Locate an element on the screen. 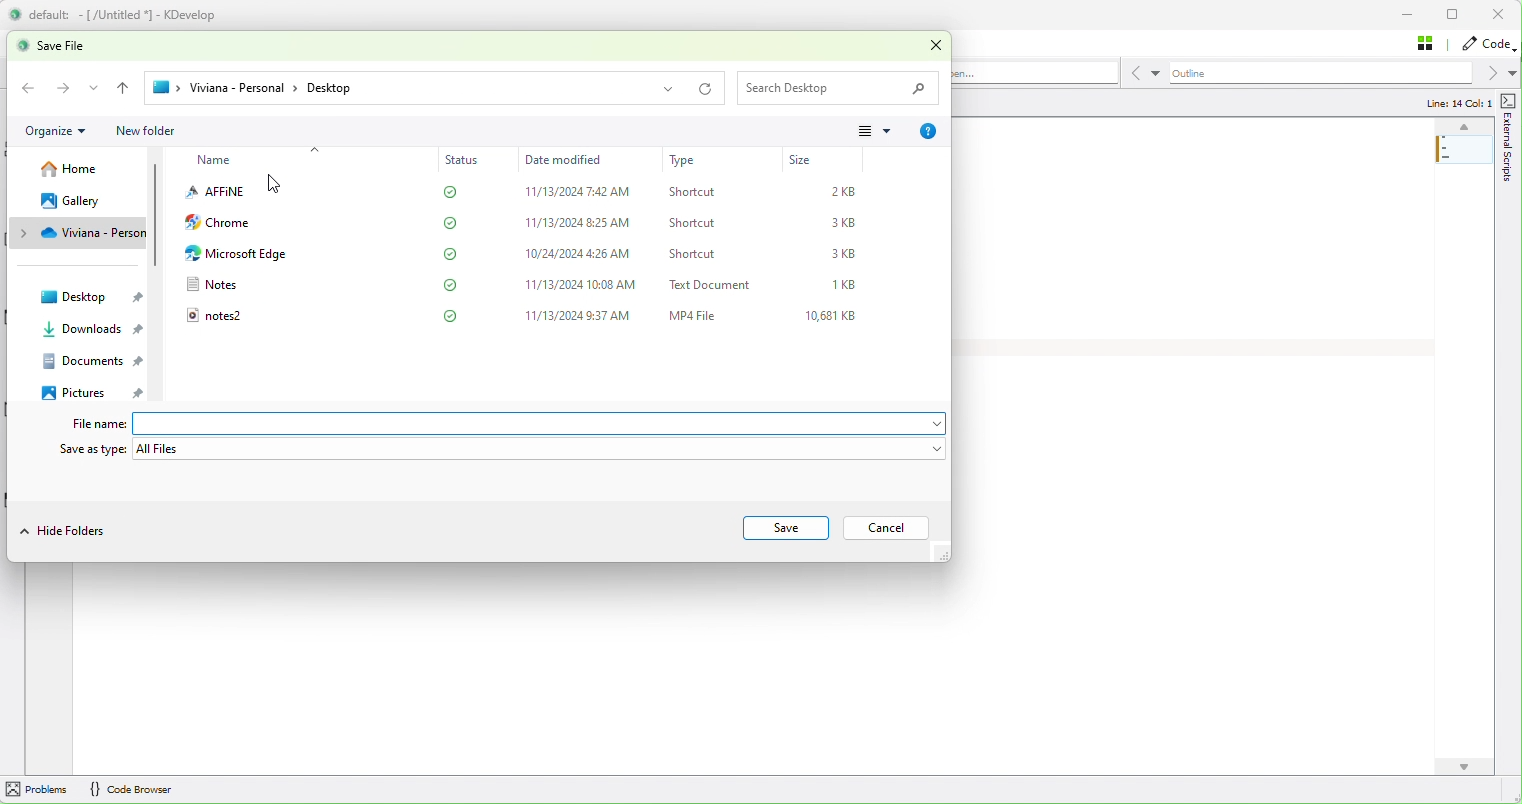 This screenshot has width=1522, height=804. {} code Browser is located at coordinates (130, 788).